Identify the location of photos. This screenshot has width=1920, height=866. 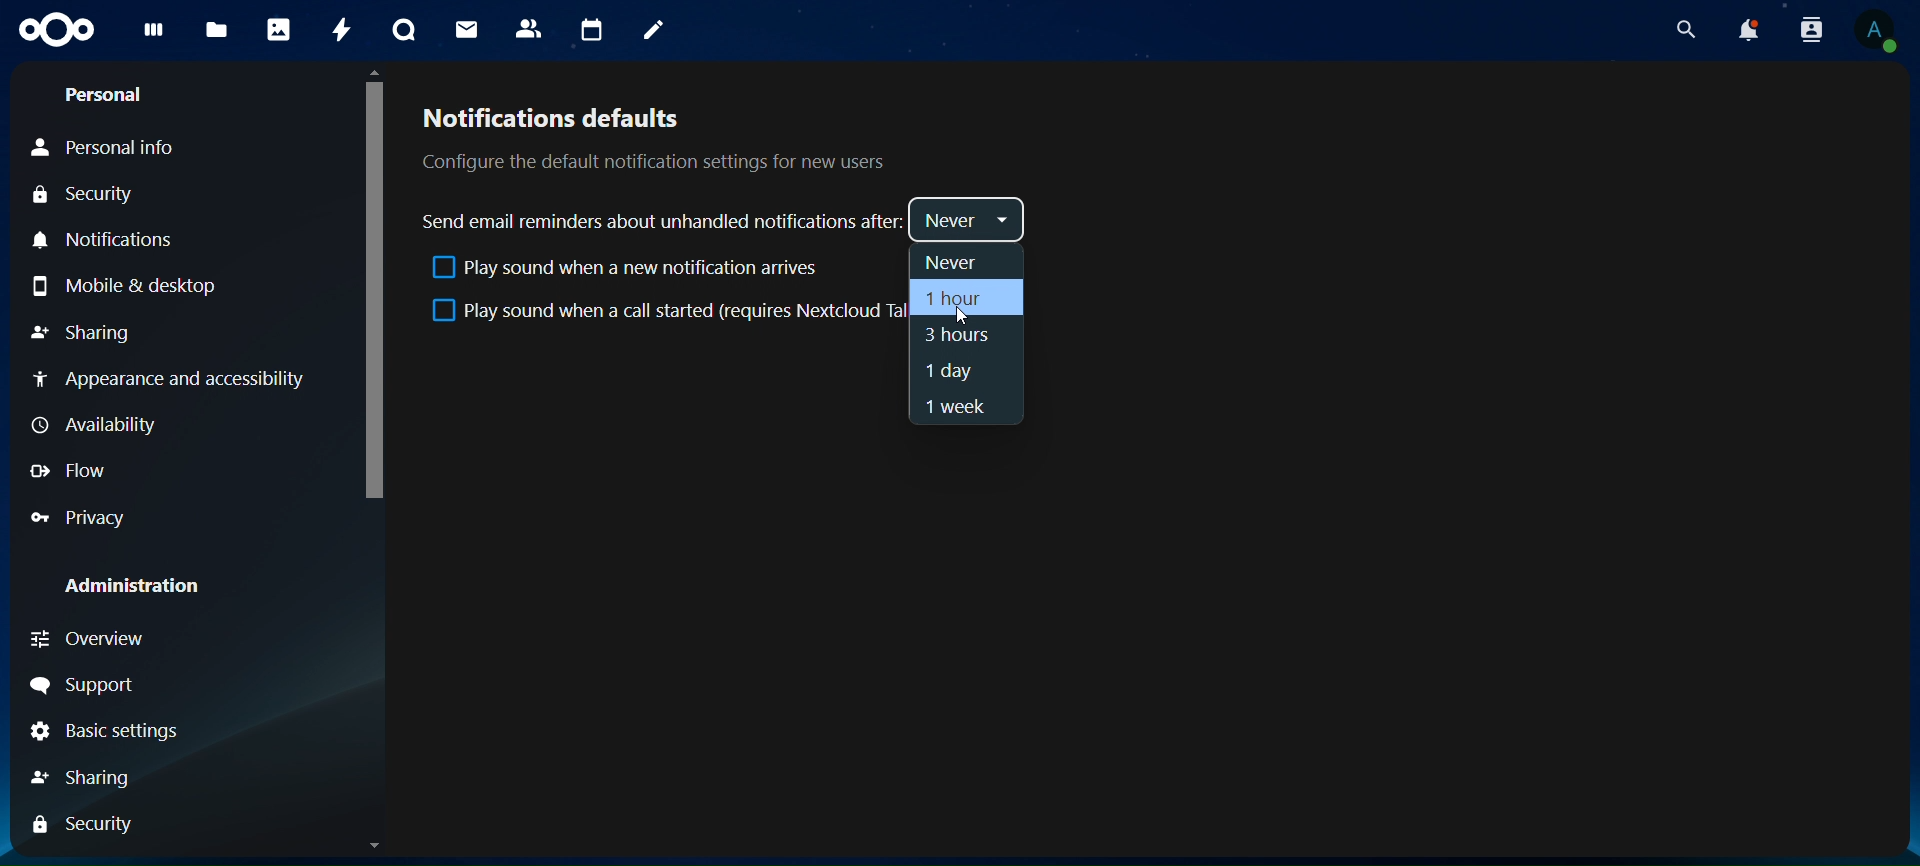
(277, 30).